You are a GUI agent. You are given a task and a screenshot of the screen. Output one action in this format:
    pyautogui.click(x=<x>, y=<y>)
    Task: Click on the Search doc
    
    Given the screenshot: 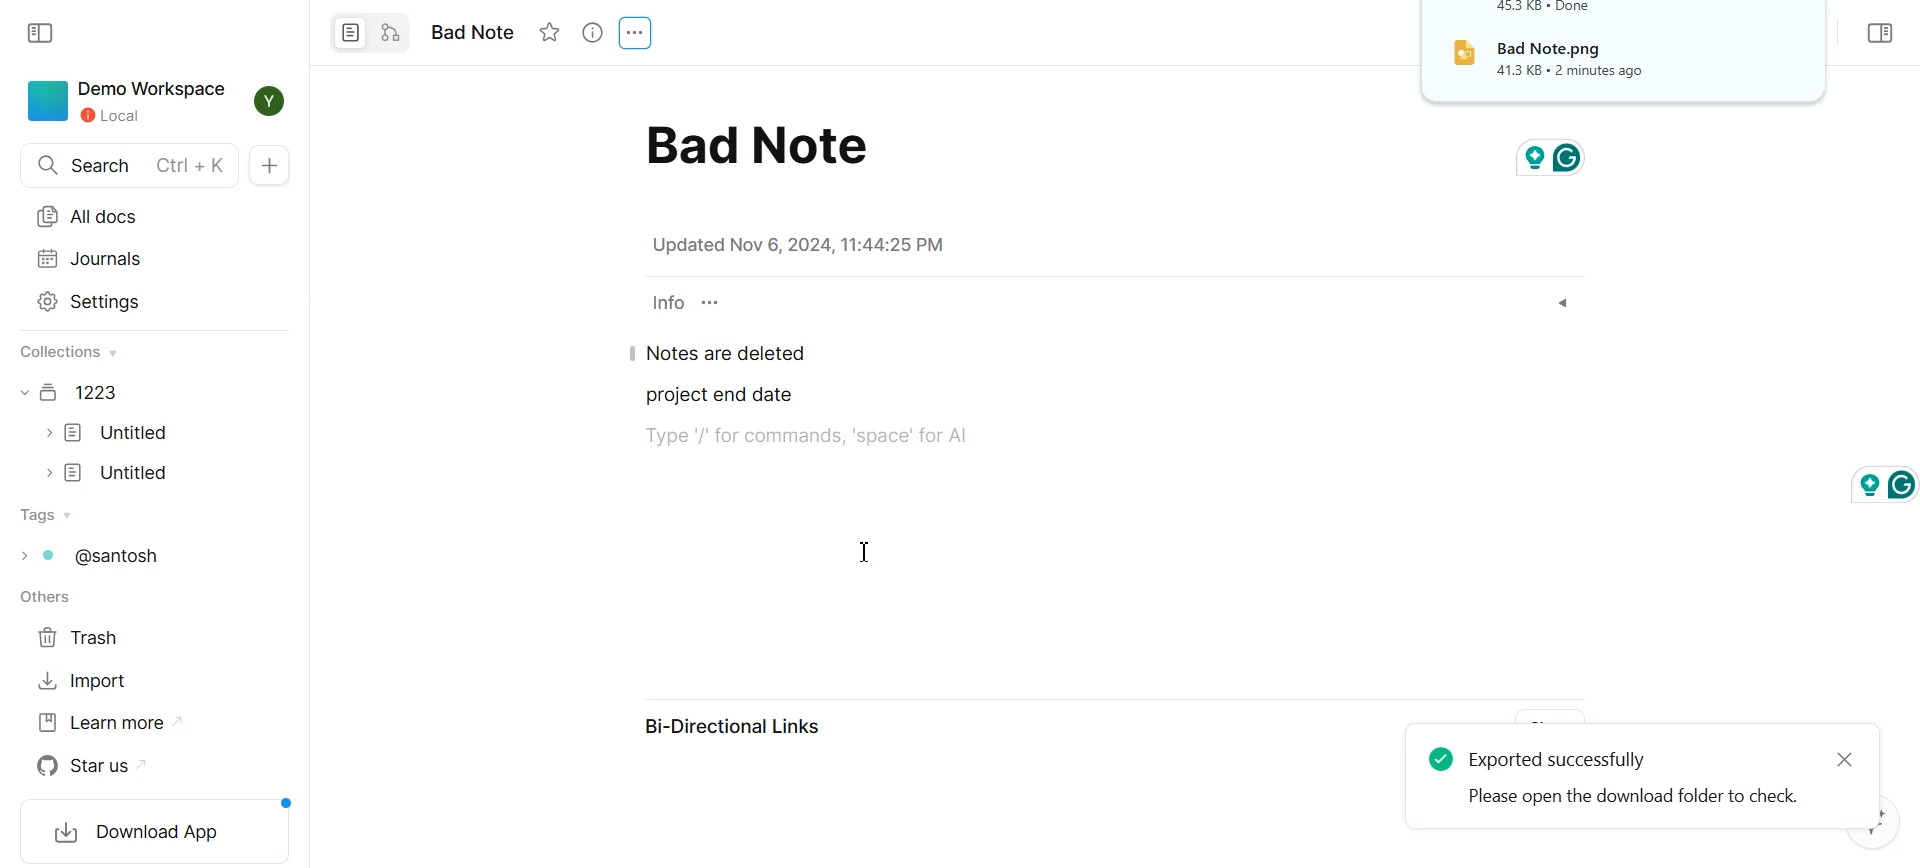 What is the action you would take?
    pyautogui.click(x=130, y=166)
    